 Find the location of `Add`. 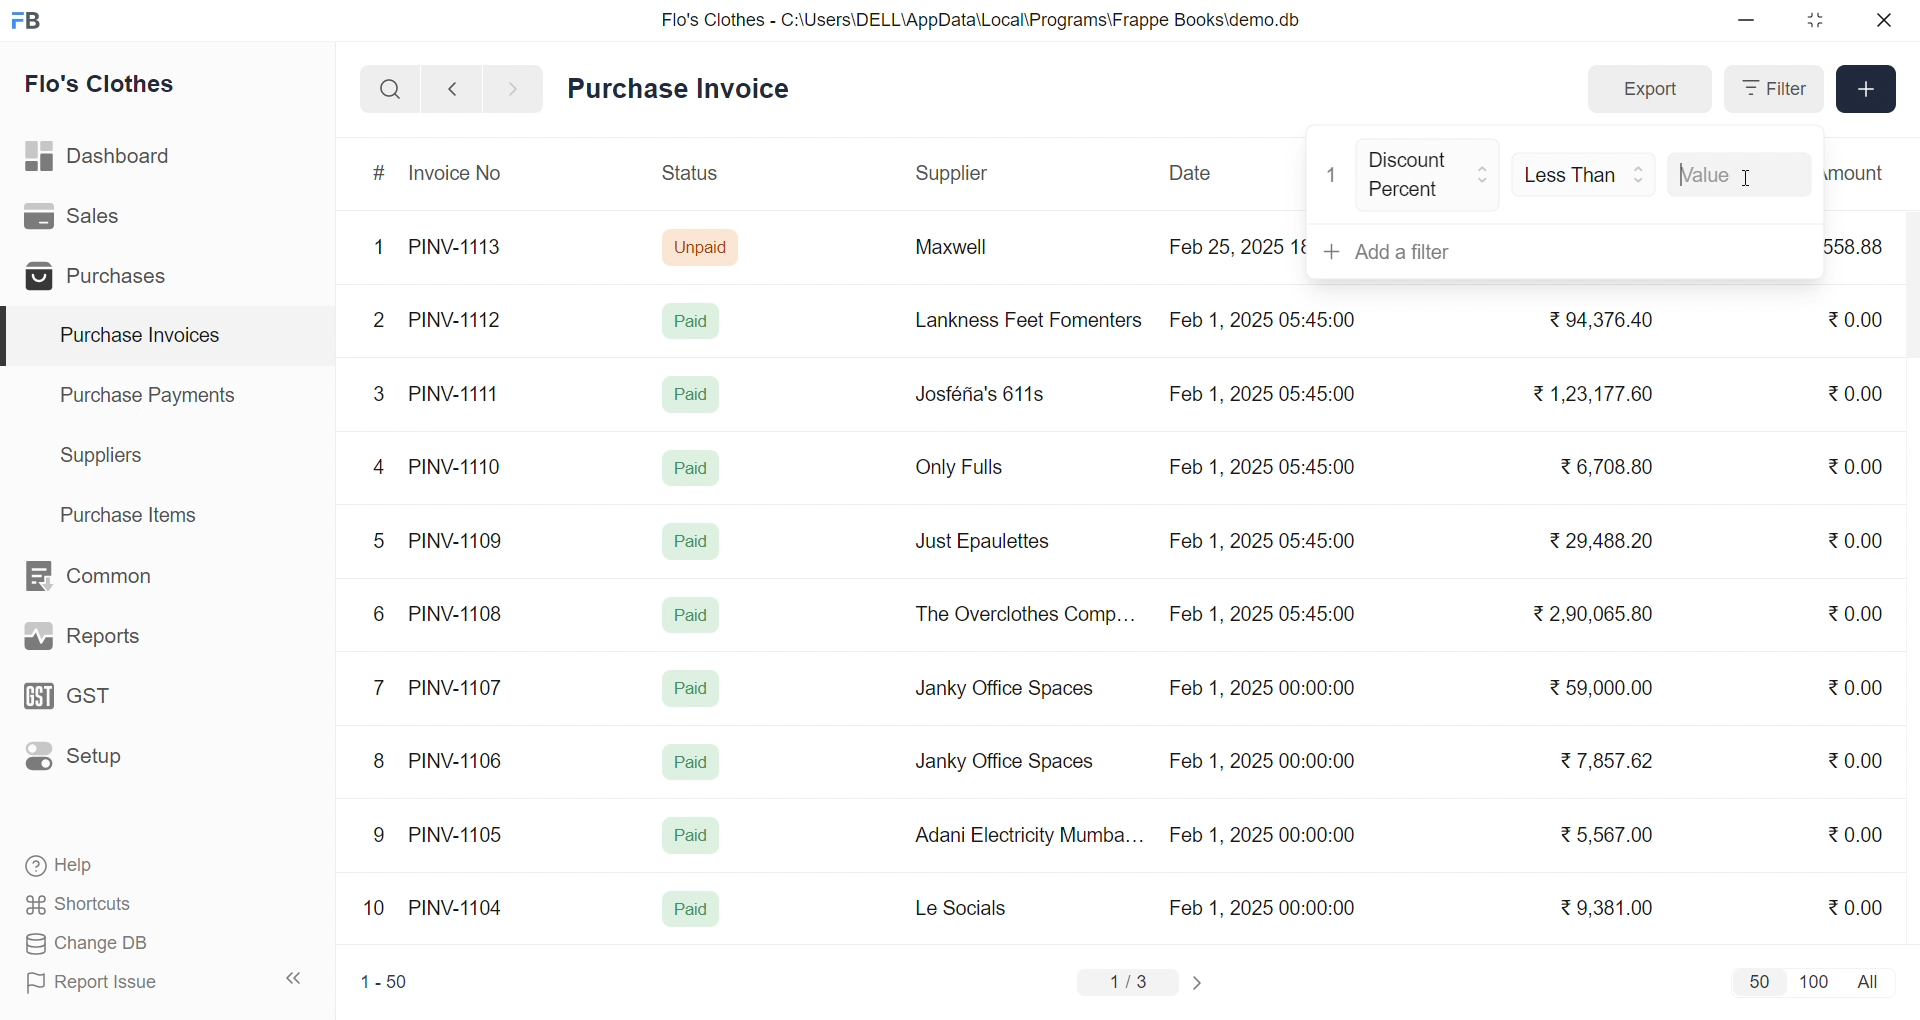

Add is located at coordinates (1867, 90).